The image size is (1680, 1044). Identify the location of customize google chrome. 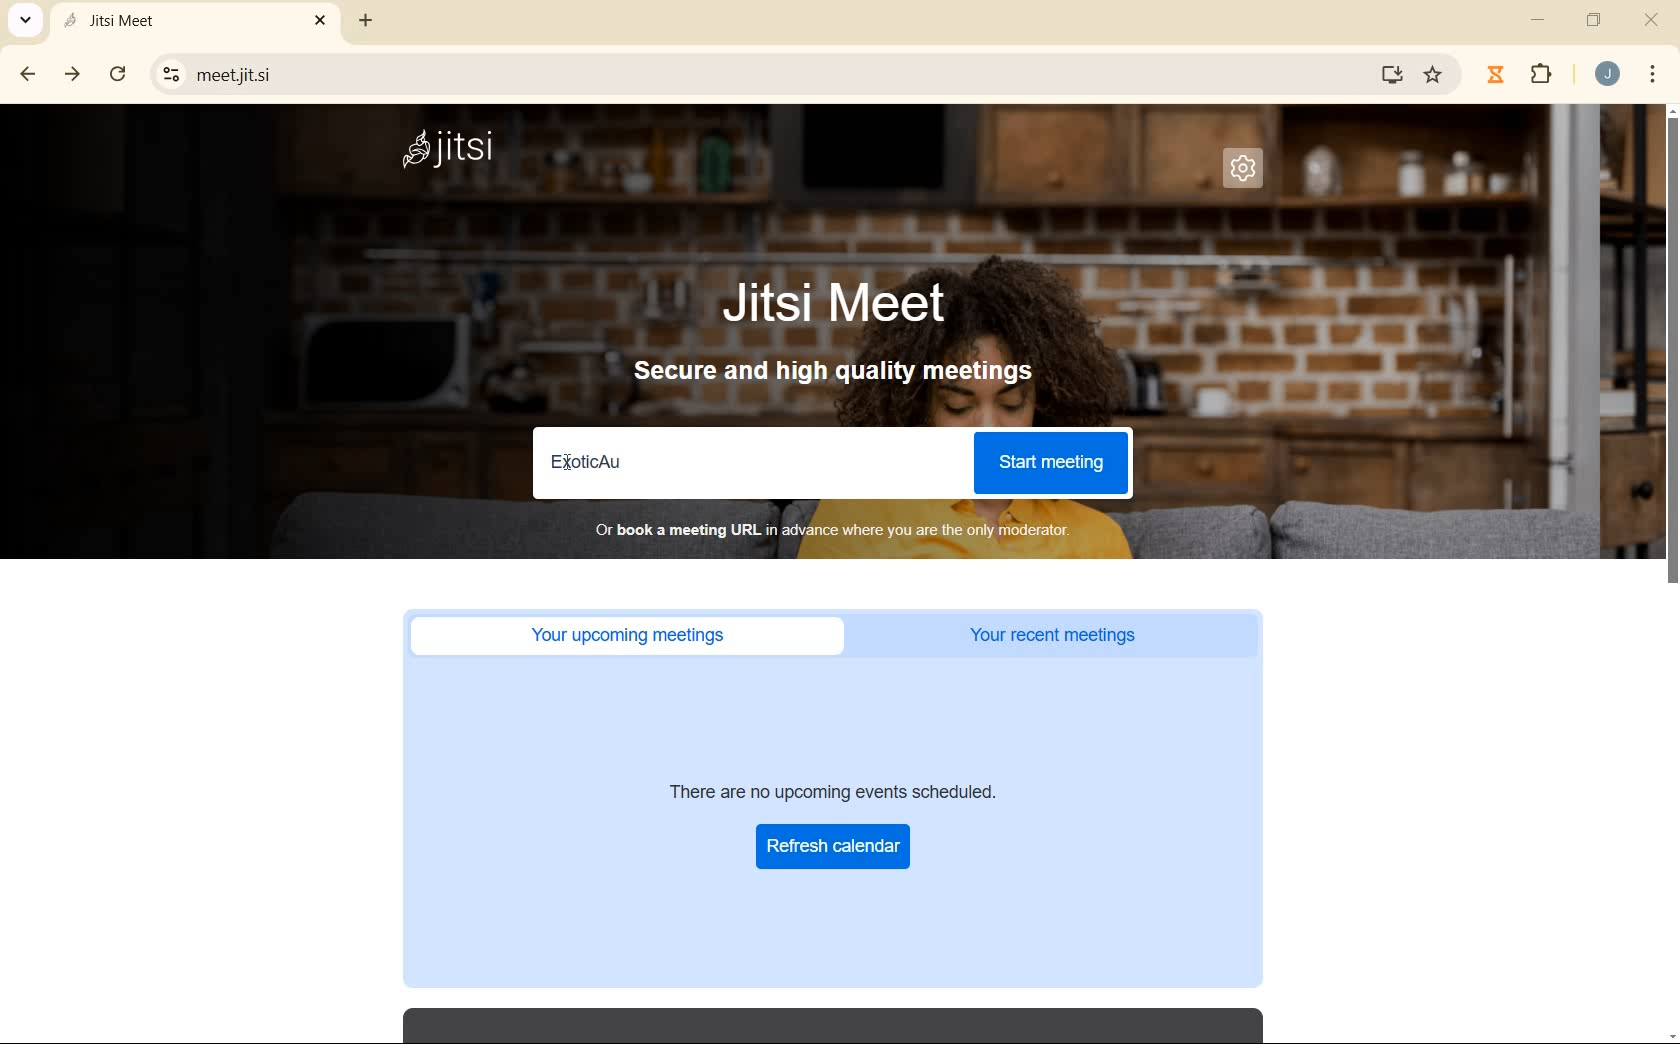
(1653, 74).